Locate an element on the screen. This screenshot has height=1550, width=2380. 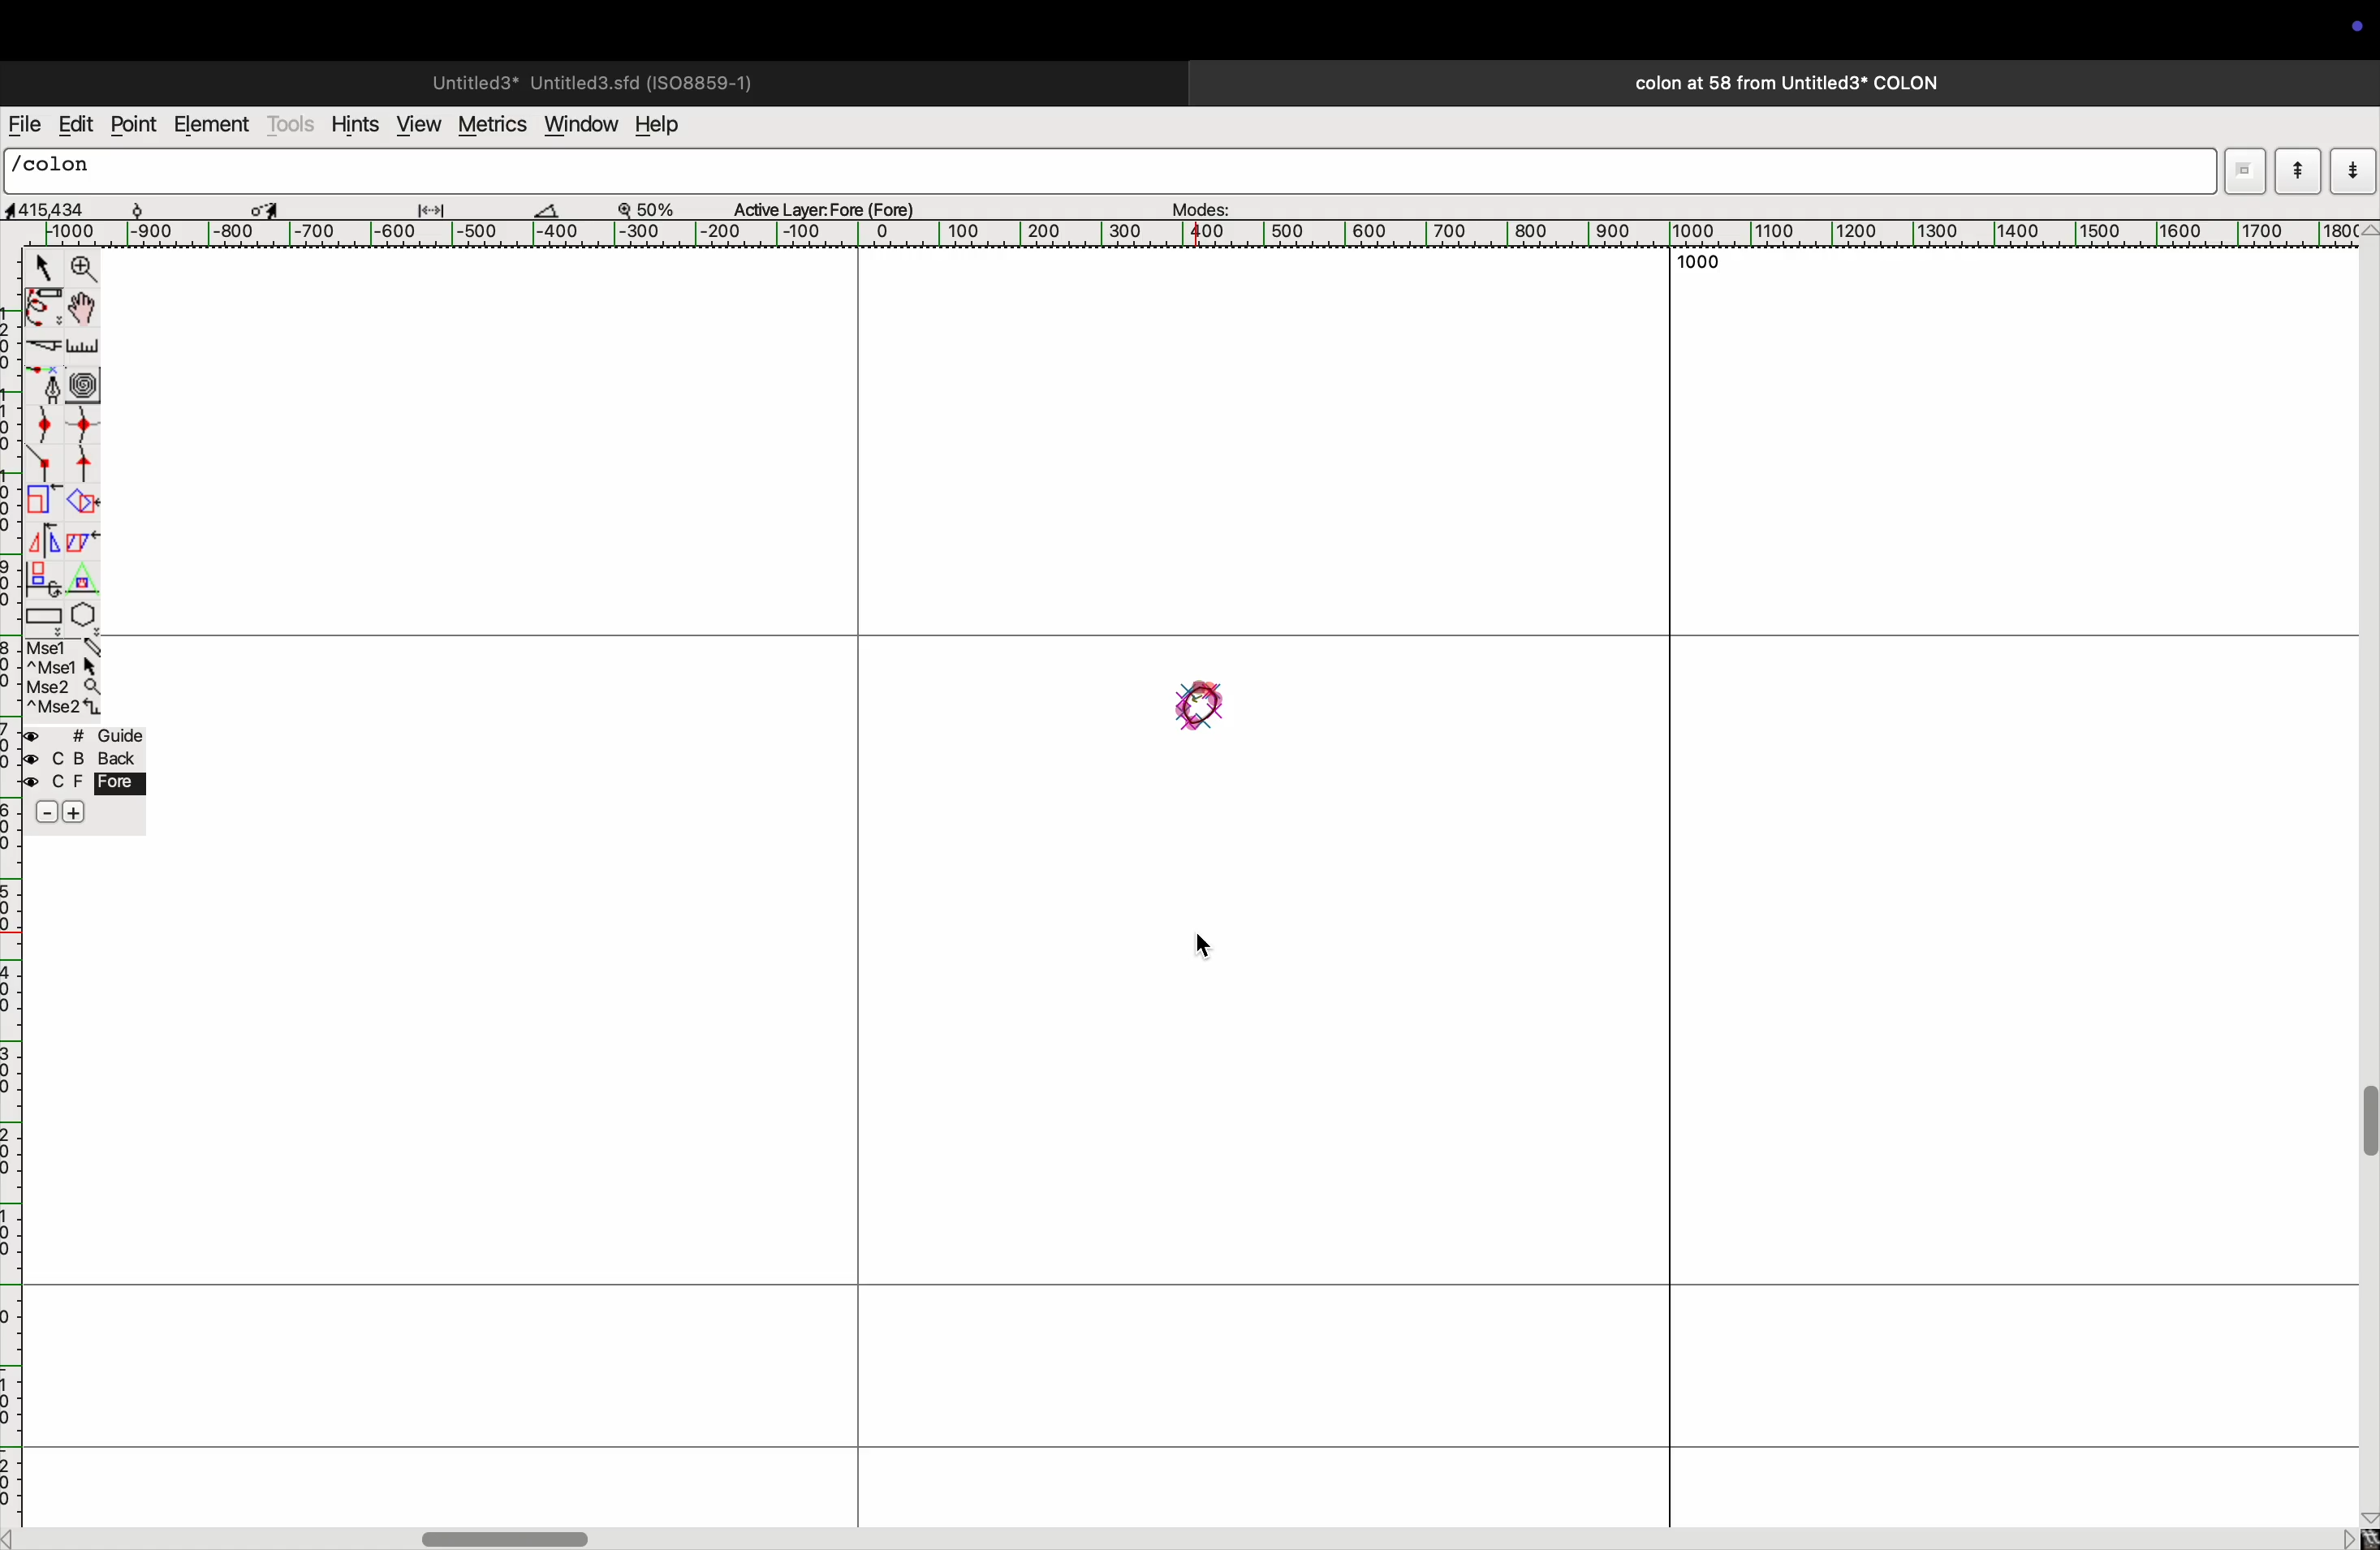
mode up is located at coordinates (2296, 171).